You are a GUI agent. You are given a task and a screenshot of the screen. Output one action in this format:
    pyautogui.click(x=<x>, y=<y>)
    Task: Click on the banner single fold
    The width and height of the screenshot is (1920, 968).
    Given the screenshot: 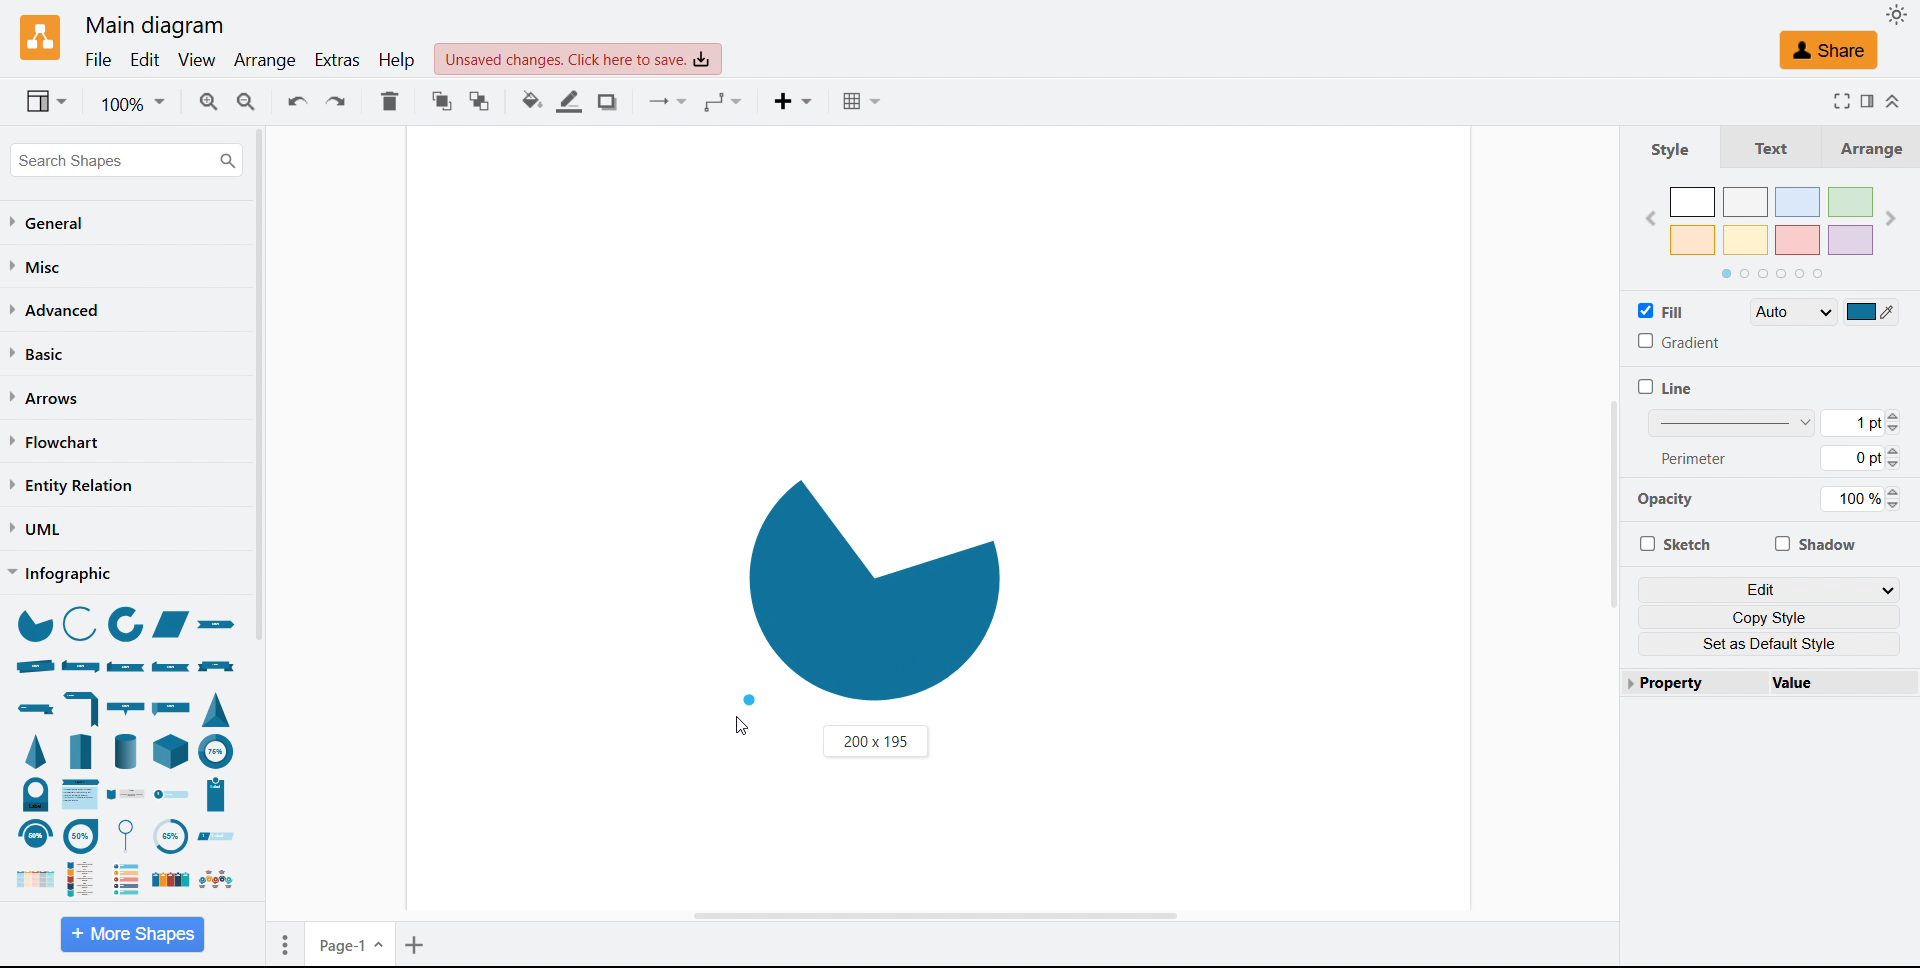 What is the action you would take?
    pyautogui.click(x=34, y=709)
    